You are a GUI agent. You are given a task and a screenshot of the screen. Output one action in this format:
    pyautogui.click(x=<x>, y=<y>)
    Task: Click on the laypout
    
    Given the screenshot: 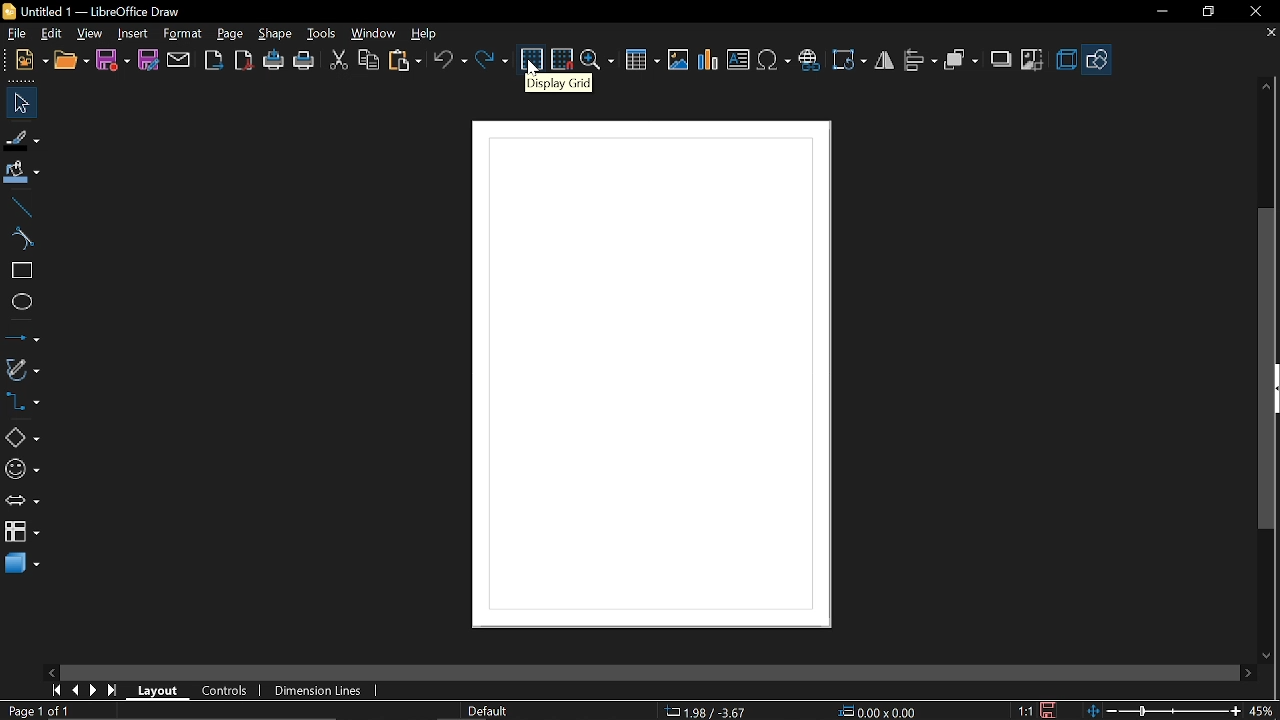 What is the action you would take?
    pyautogui.click(x=158, y=692)
    